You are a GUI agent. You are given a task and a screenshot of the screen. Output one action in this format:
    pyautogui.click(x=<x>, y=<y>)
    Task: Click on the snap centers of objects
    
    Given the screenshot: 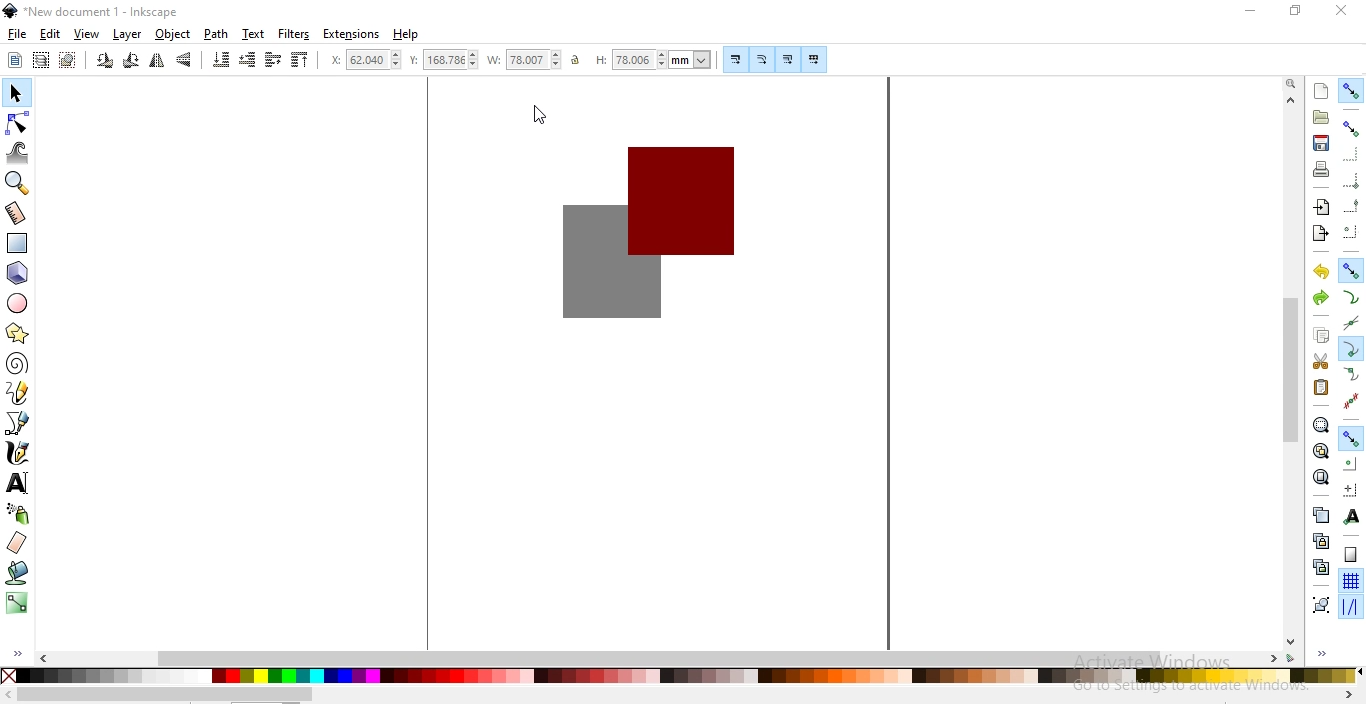 What is the action you would take?
    pyautogui.click(x=1351, y=463)
    